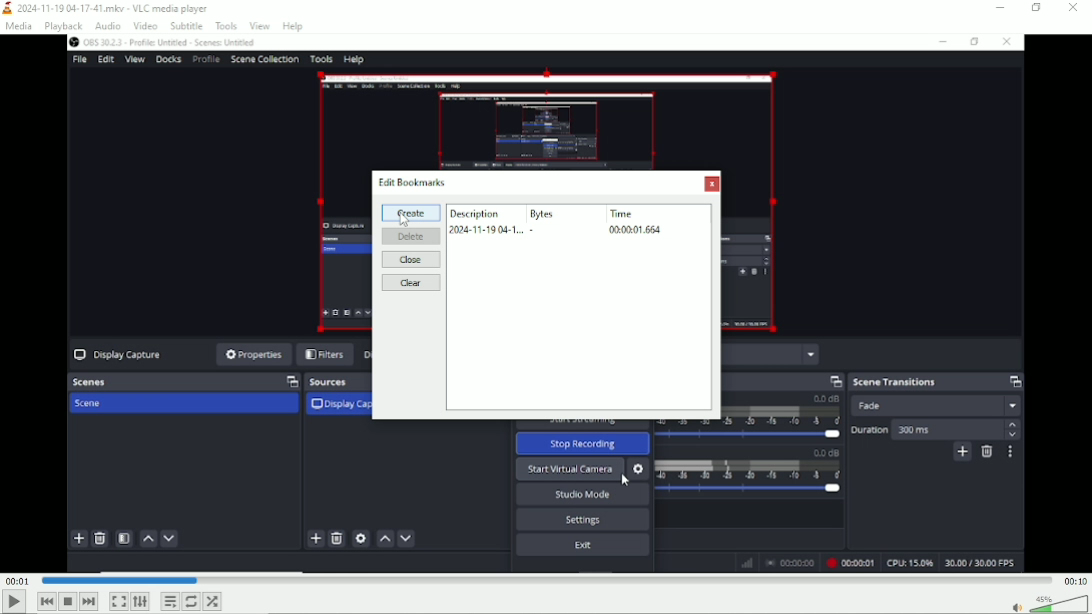 This screenshot has width=1092, height=614. I want to click on Close, so click(712, 185).